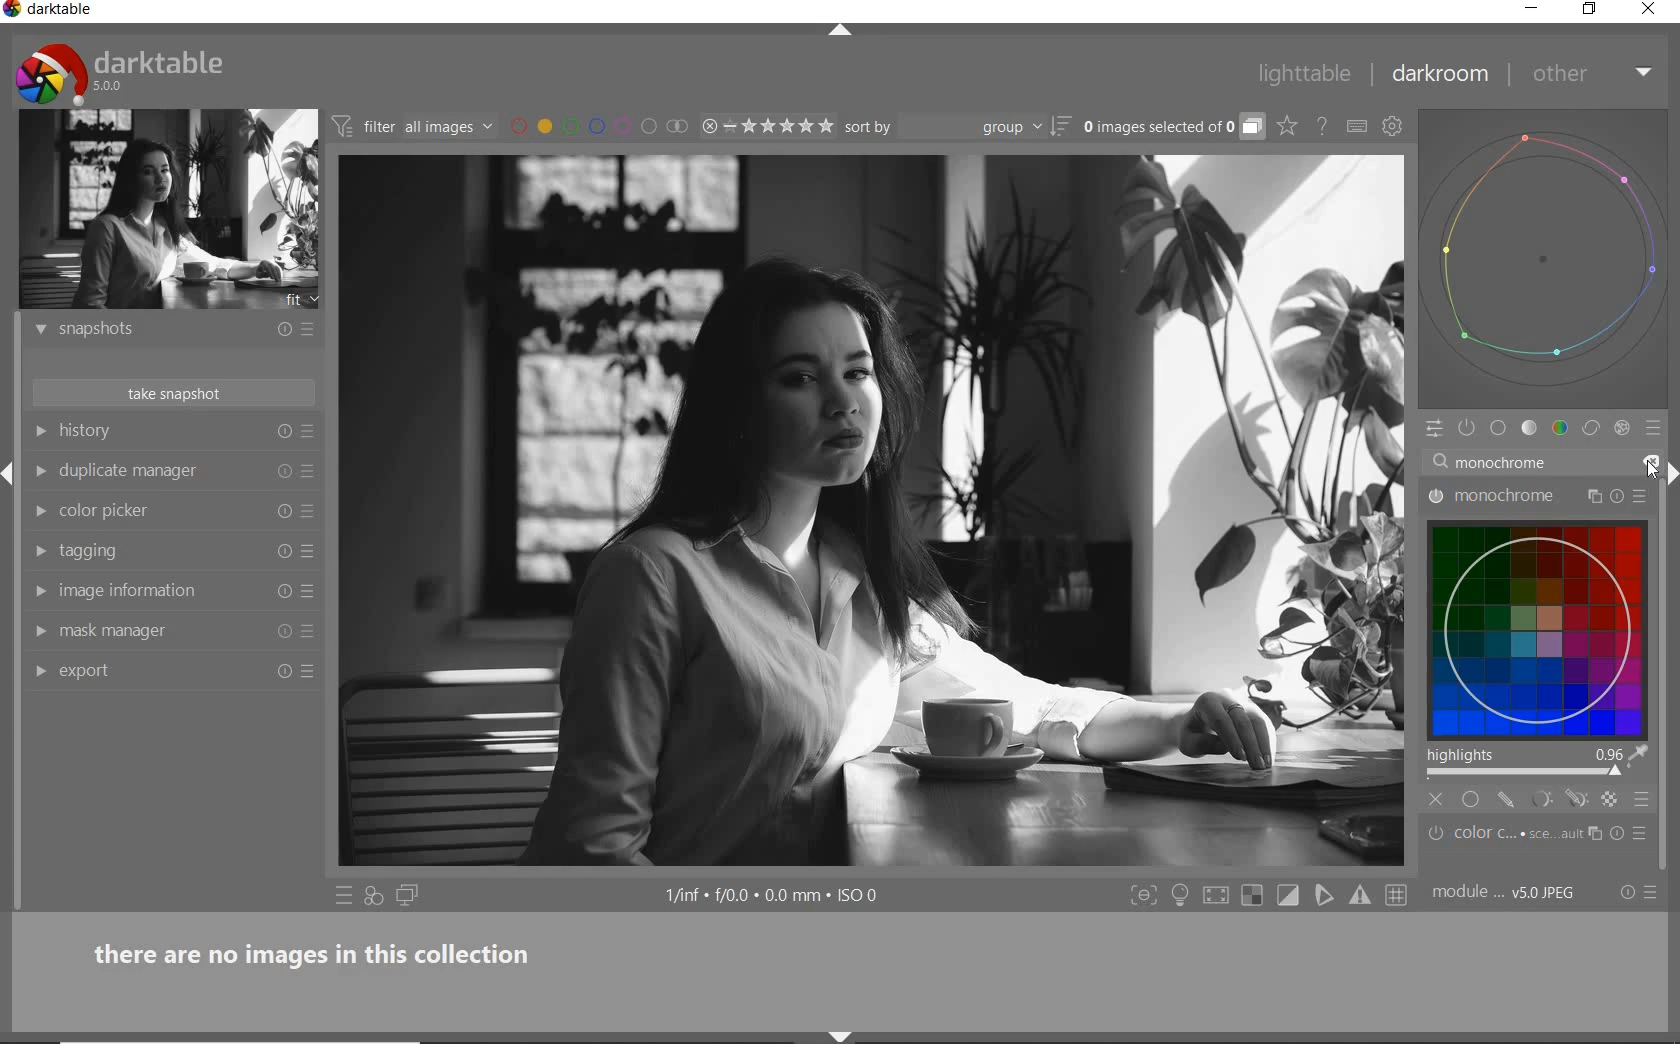  What do you see at coordinates (1359, 896) in the screenshot?
I see `Toggle gamut checking` at bounding box center [1359, 896].